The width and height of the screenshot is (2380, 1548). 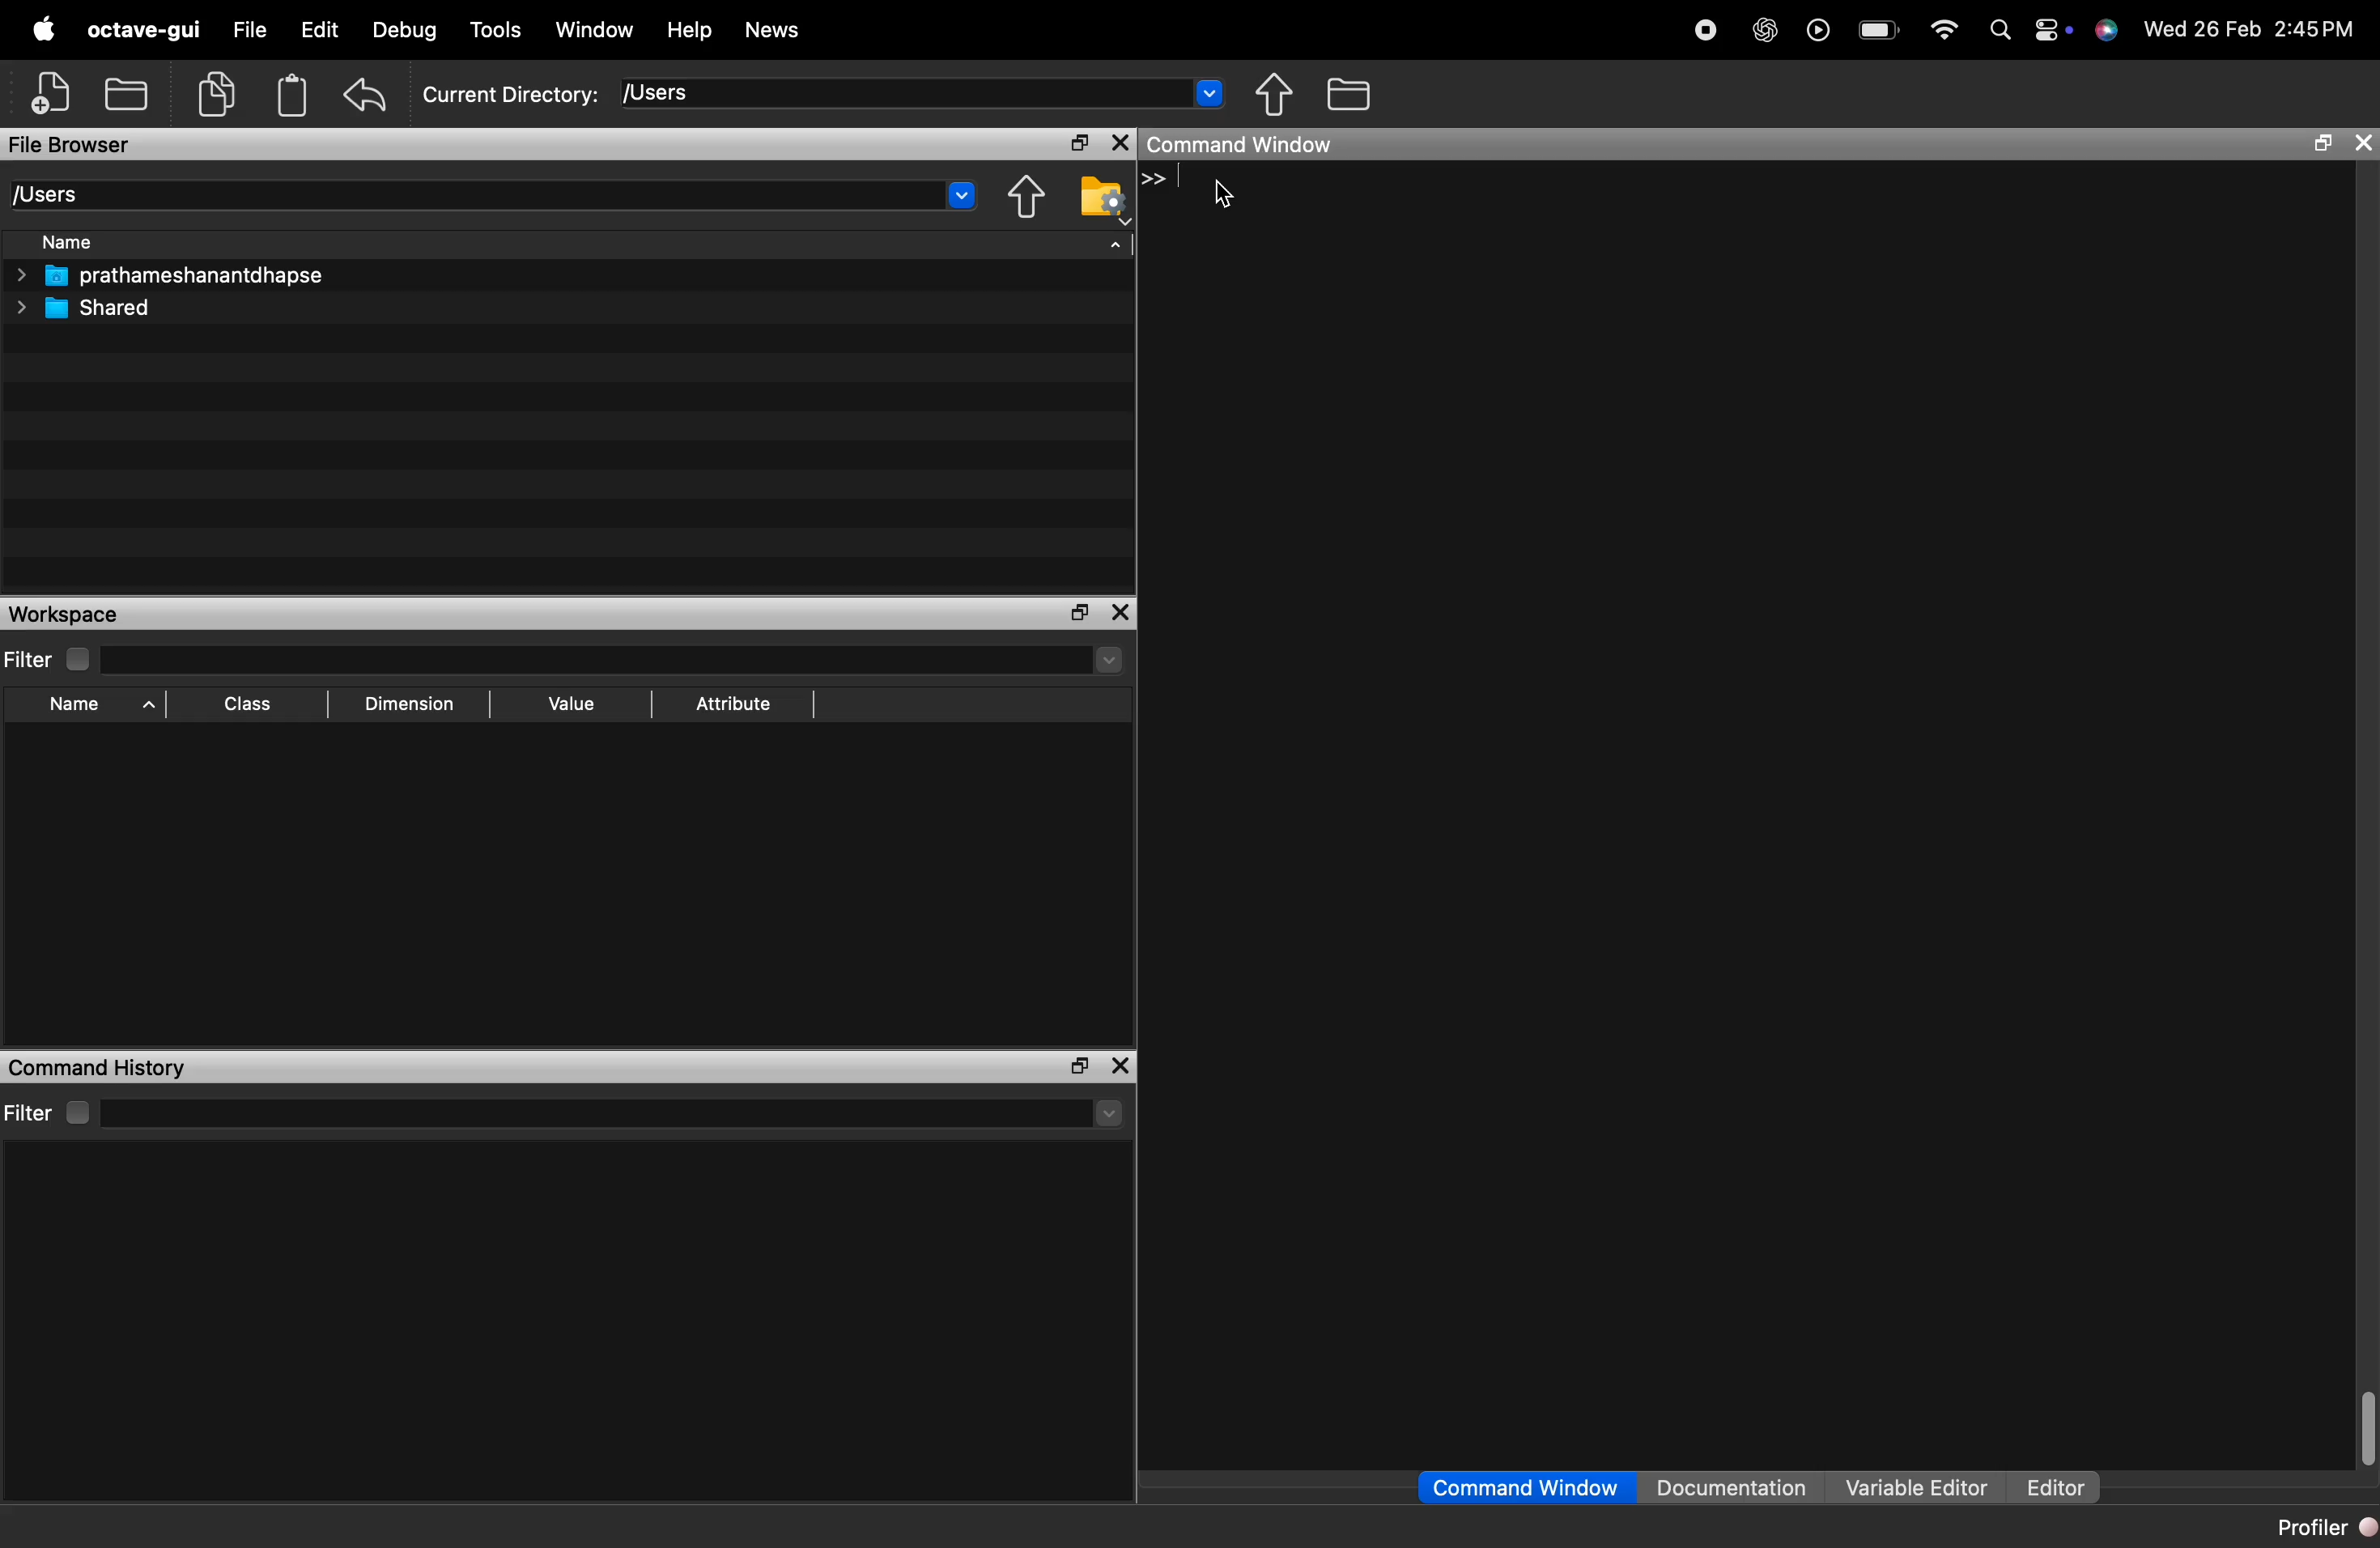 What do you see at coordinates (1369, 95) in the screenshot?
I see `files` at bounding box center [1369, 95].